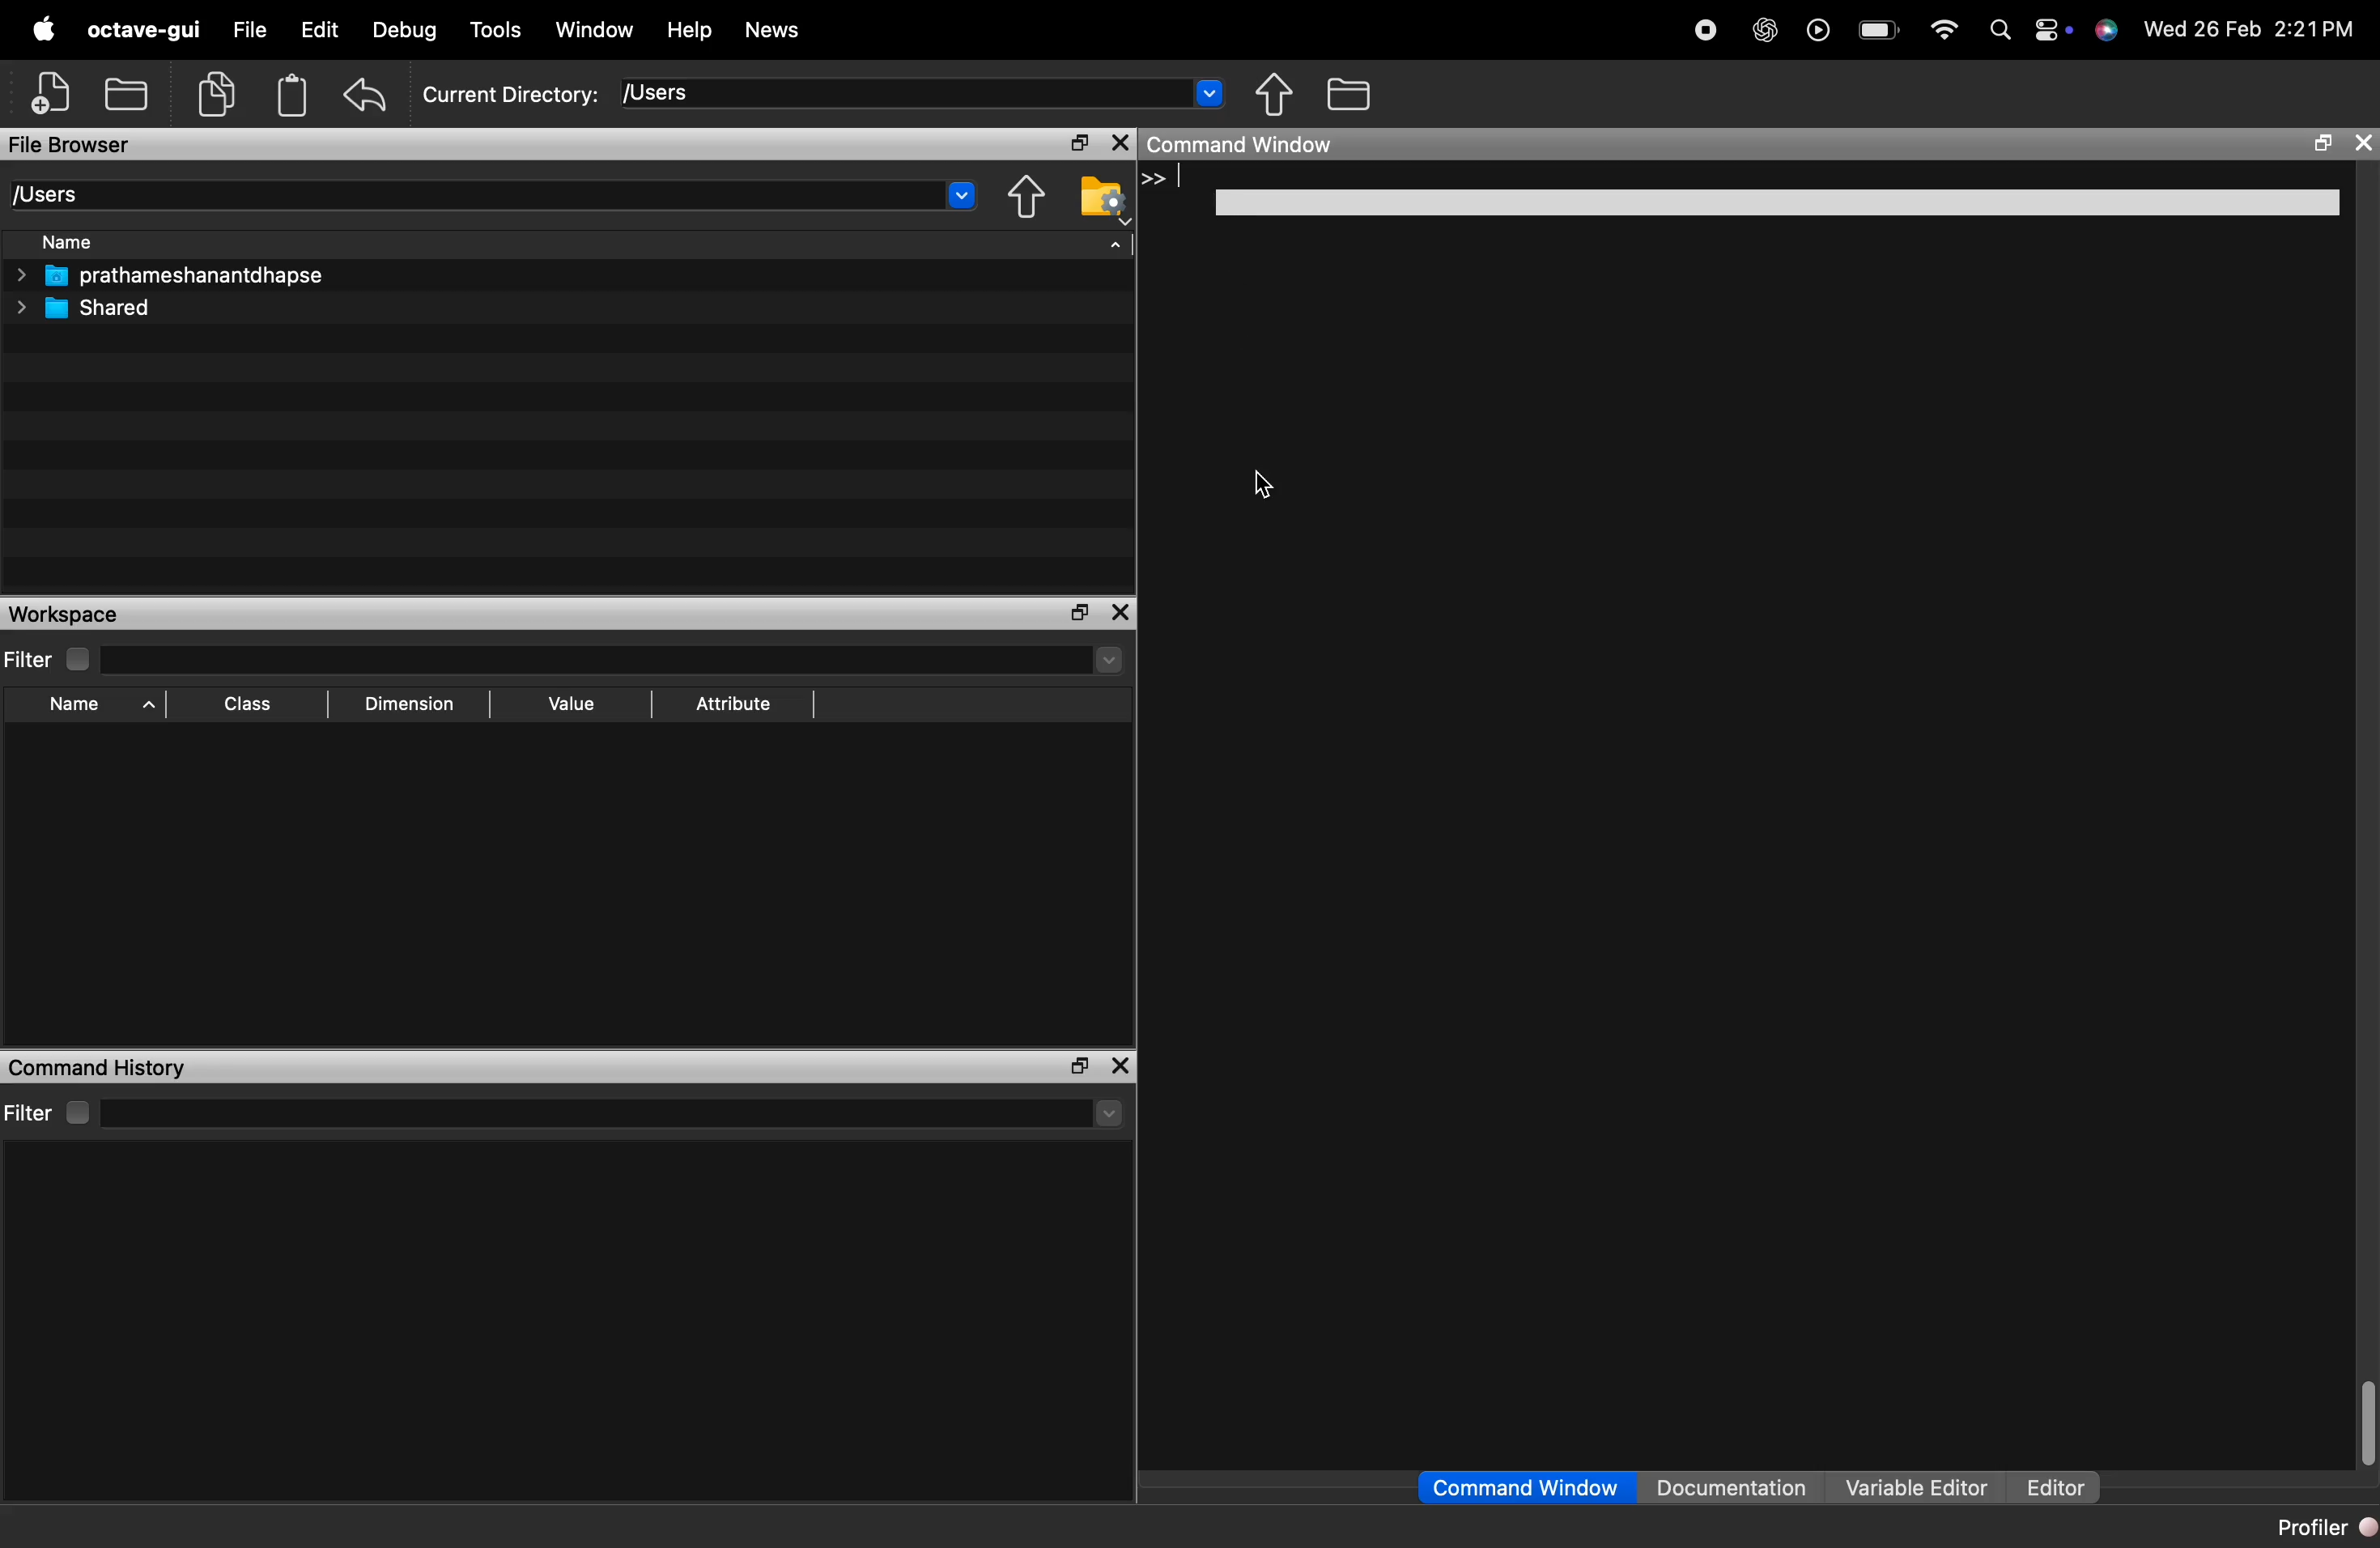 The image size is (2380, 1548). Describe the element at coordinates (1949, 22) in the screenshot. I see `wifi` at that location.